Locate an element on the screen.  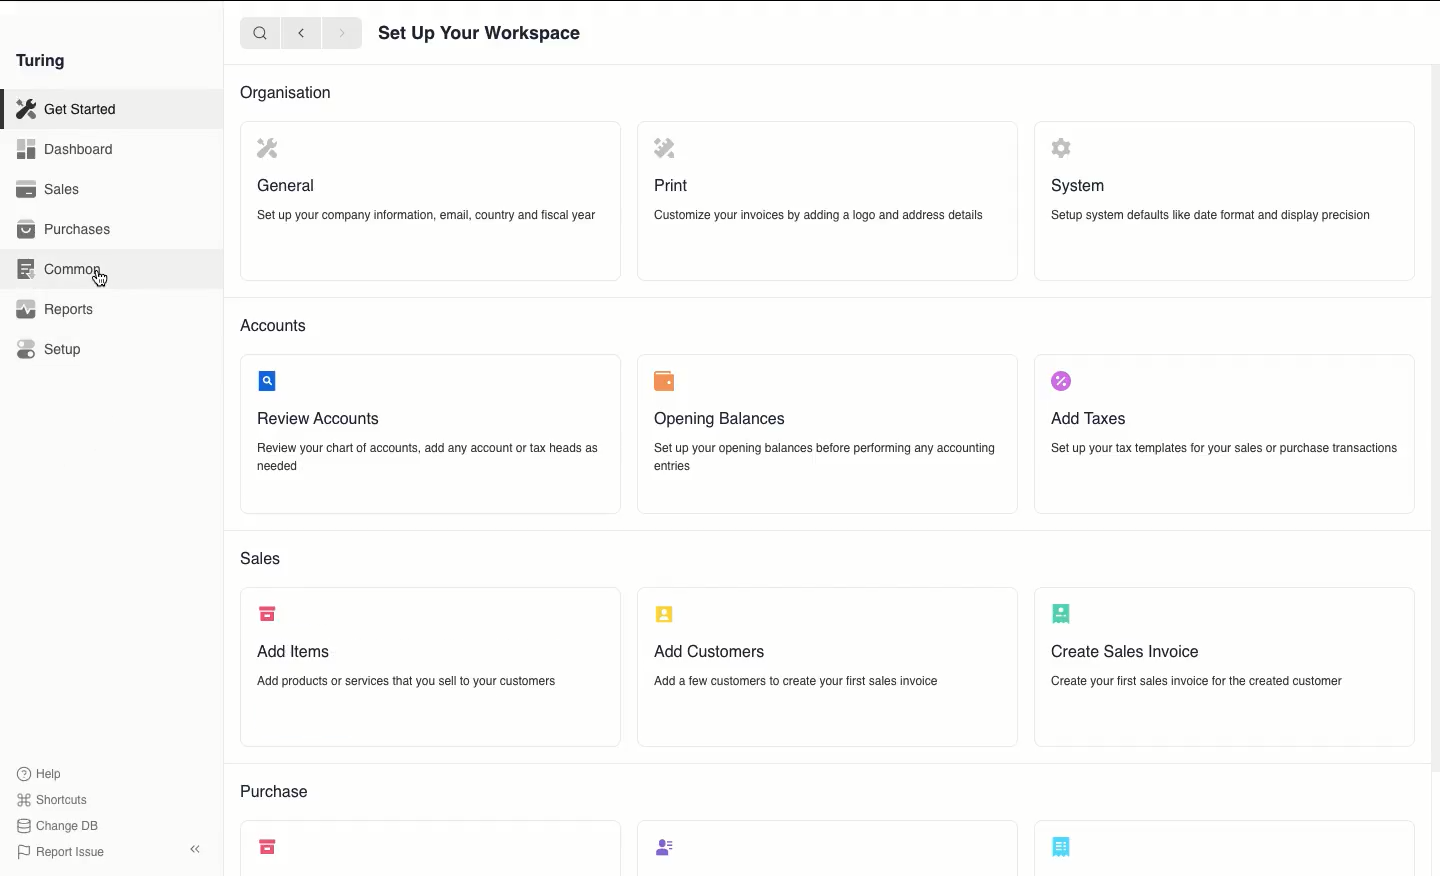
Create Sales Invoice is located at coordinates (1127, 632).